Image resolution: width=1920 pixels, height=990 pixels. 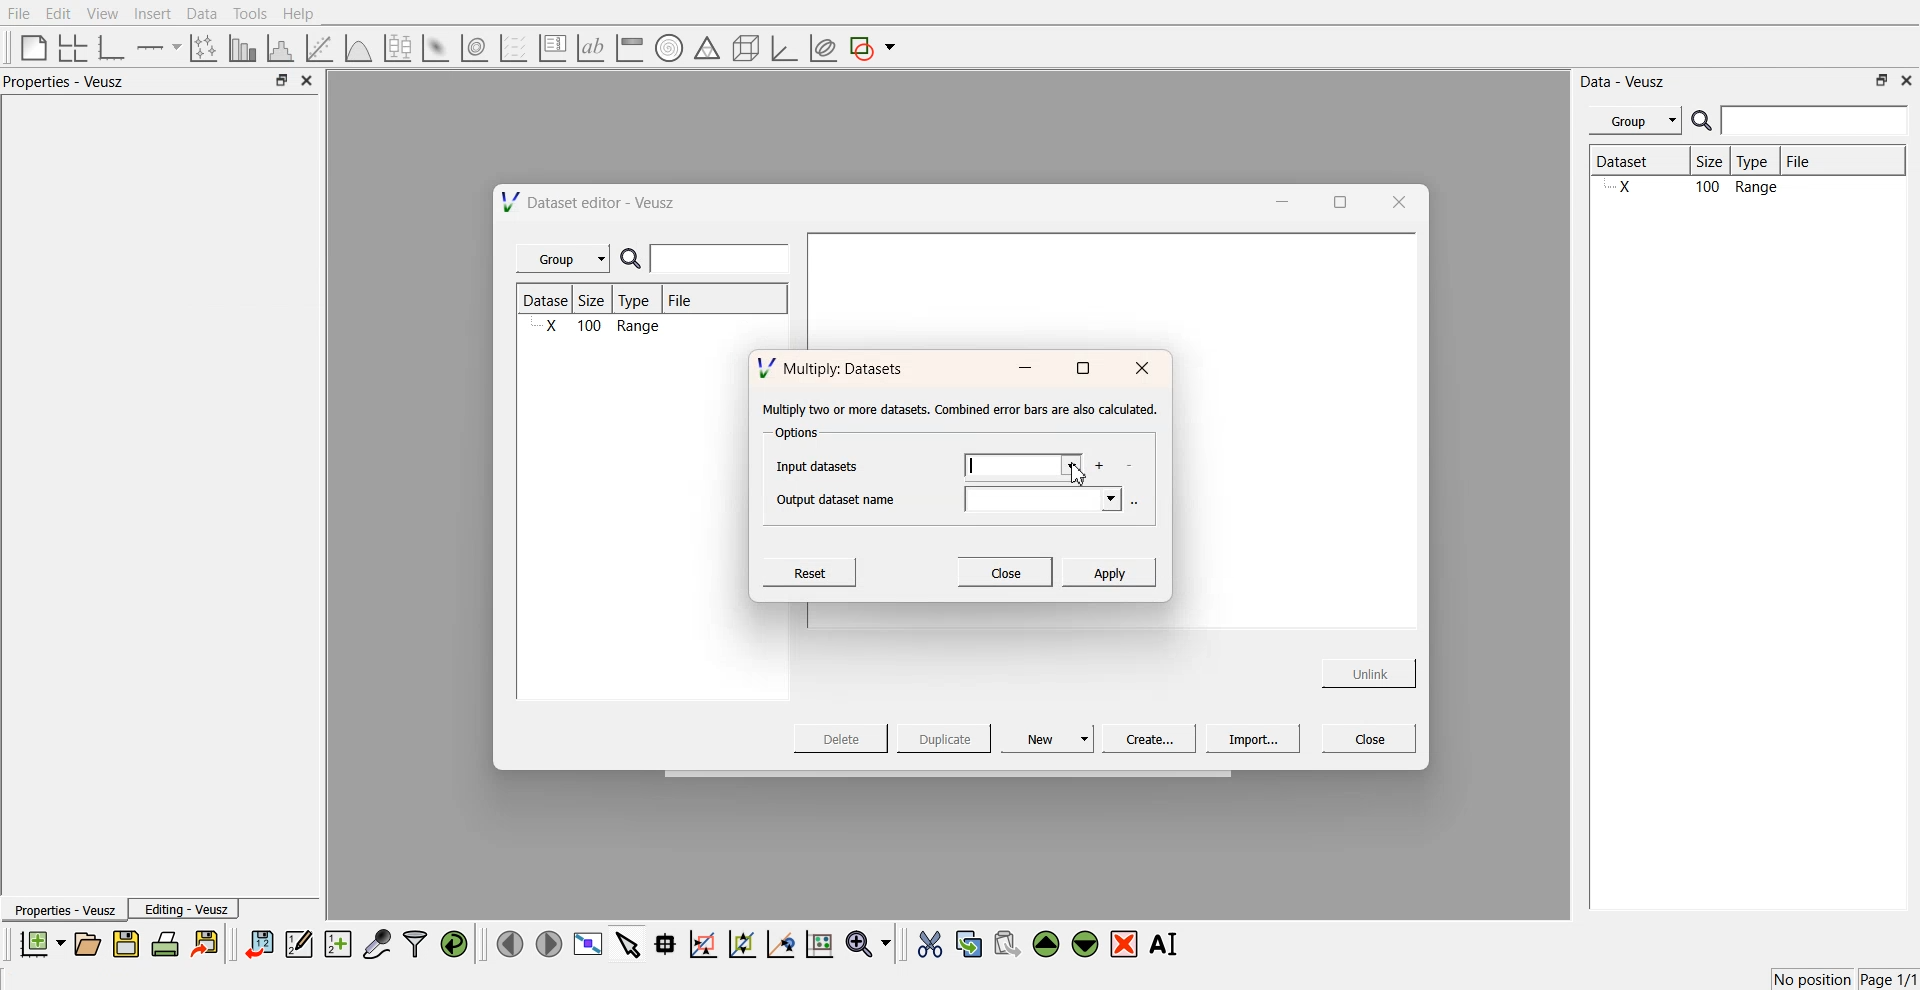 I want to click on create new datasets, so click(x=338, y=944).